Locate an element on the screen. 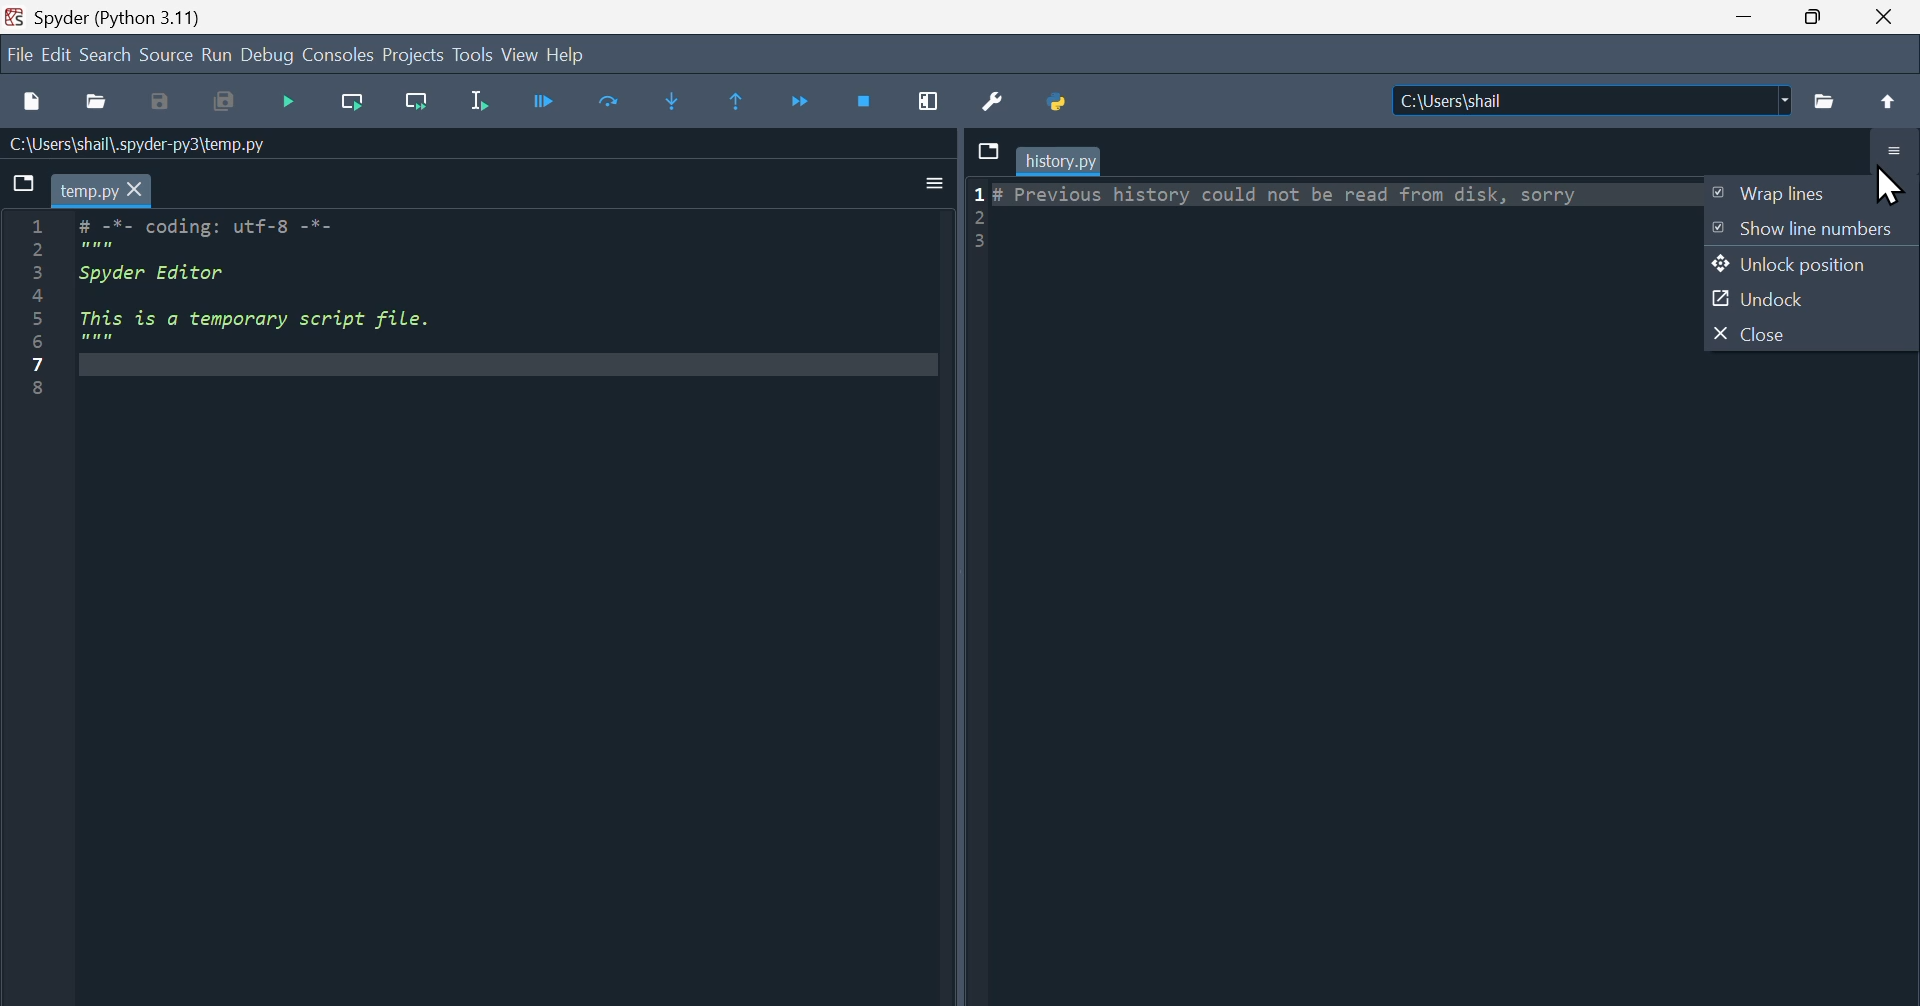  Uparrow is located at coordinates (1888, 100).